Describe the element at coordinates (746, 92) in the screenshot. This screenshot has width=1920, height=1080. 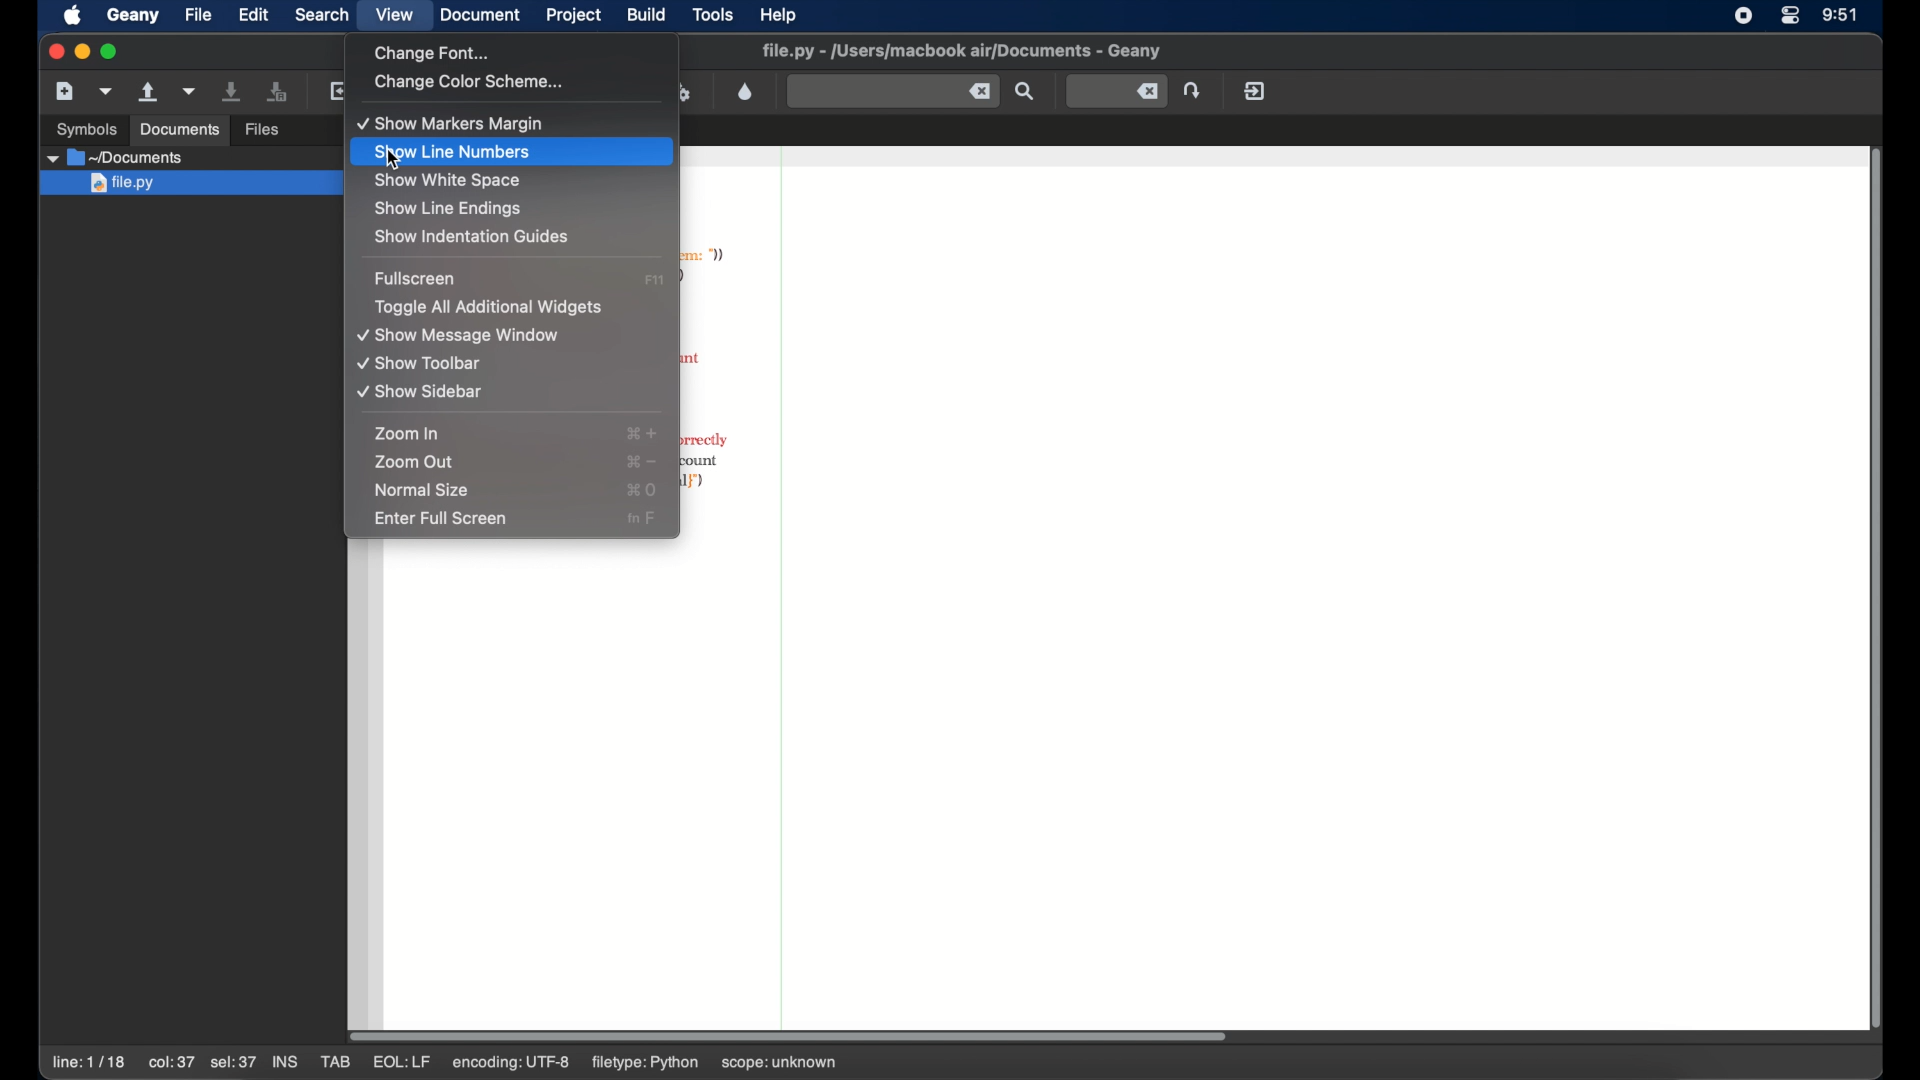
I see `color chooser dialog` at that location.